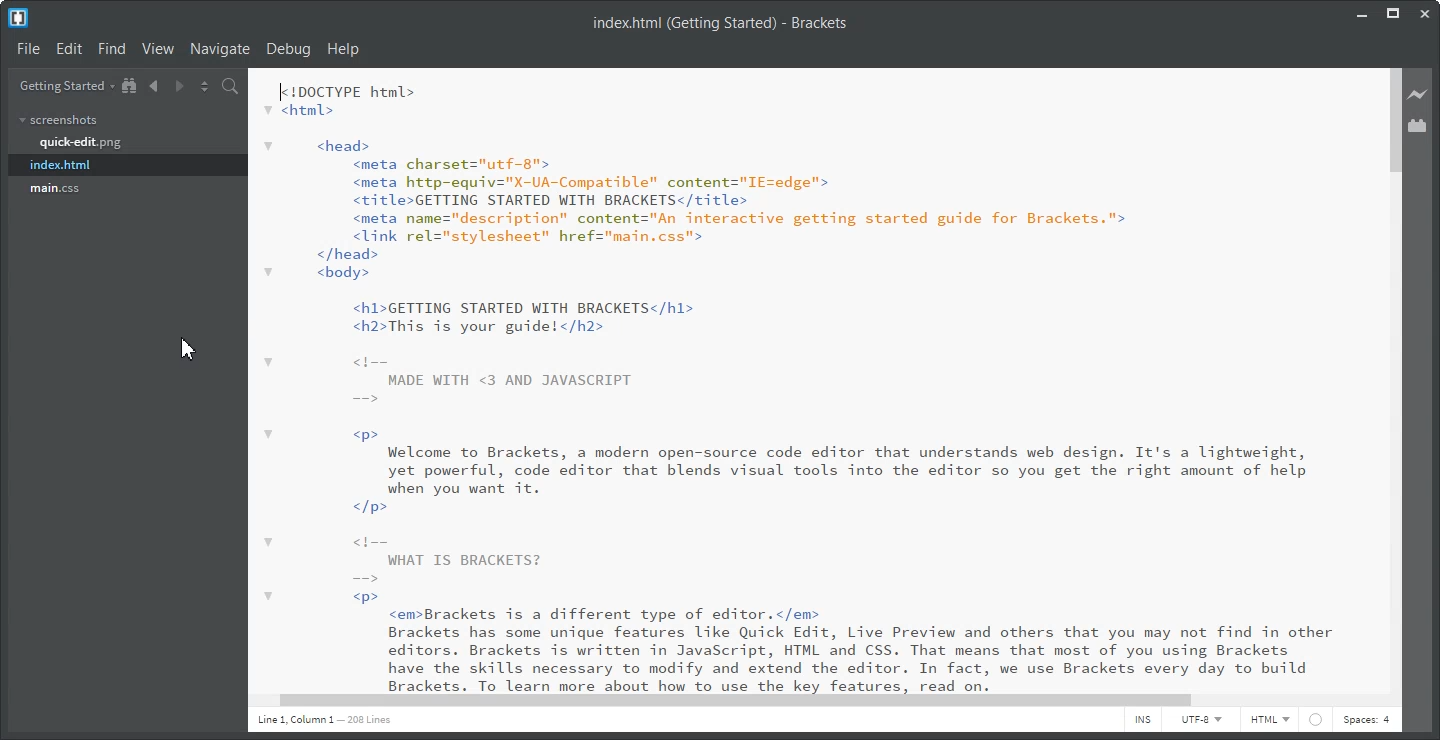  Describe the element at coordinates (1421, 125) in the screenshot. I see `Extension Manager` at that location.